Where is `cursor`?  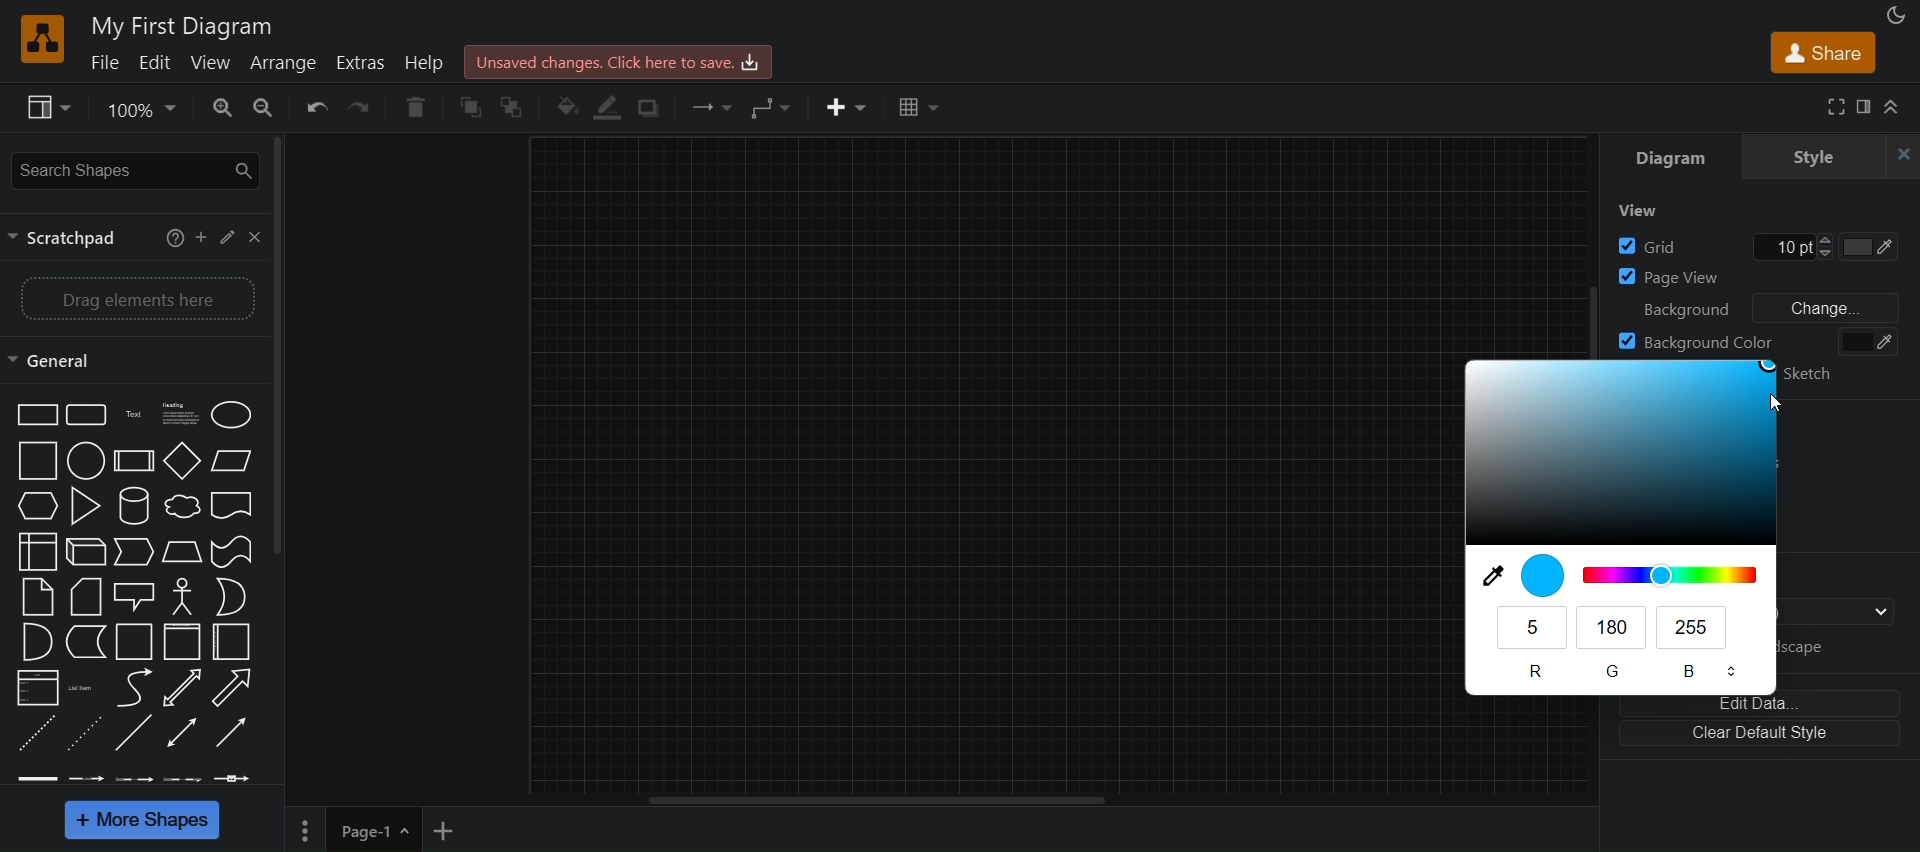
cursor is located at coordinates (1775, 404).